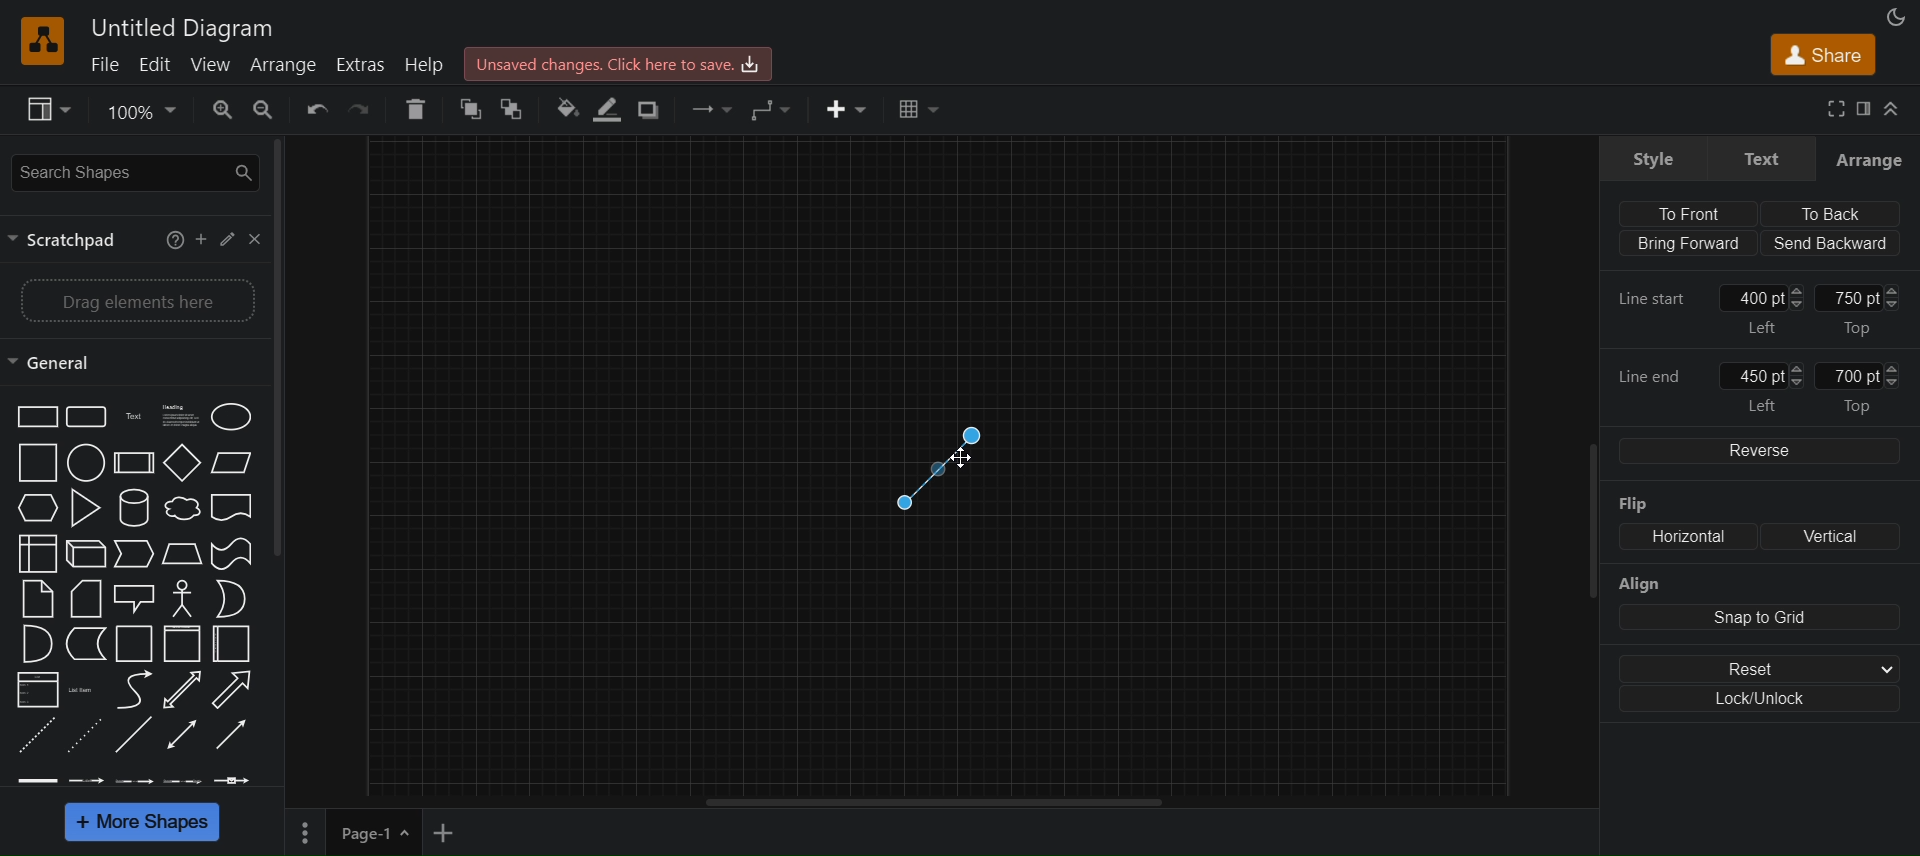  I want to click on vertical scroll bar, so click(290, 349).